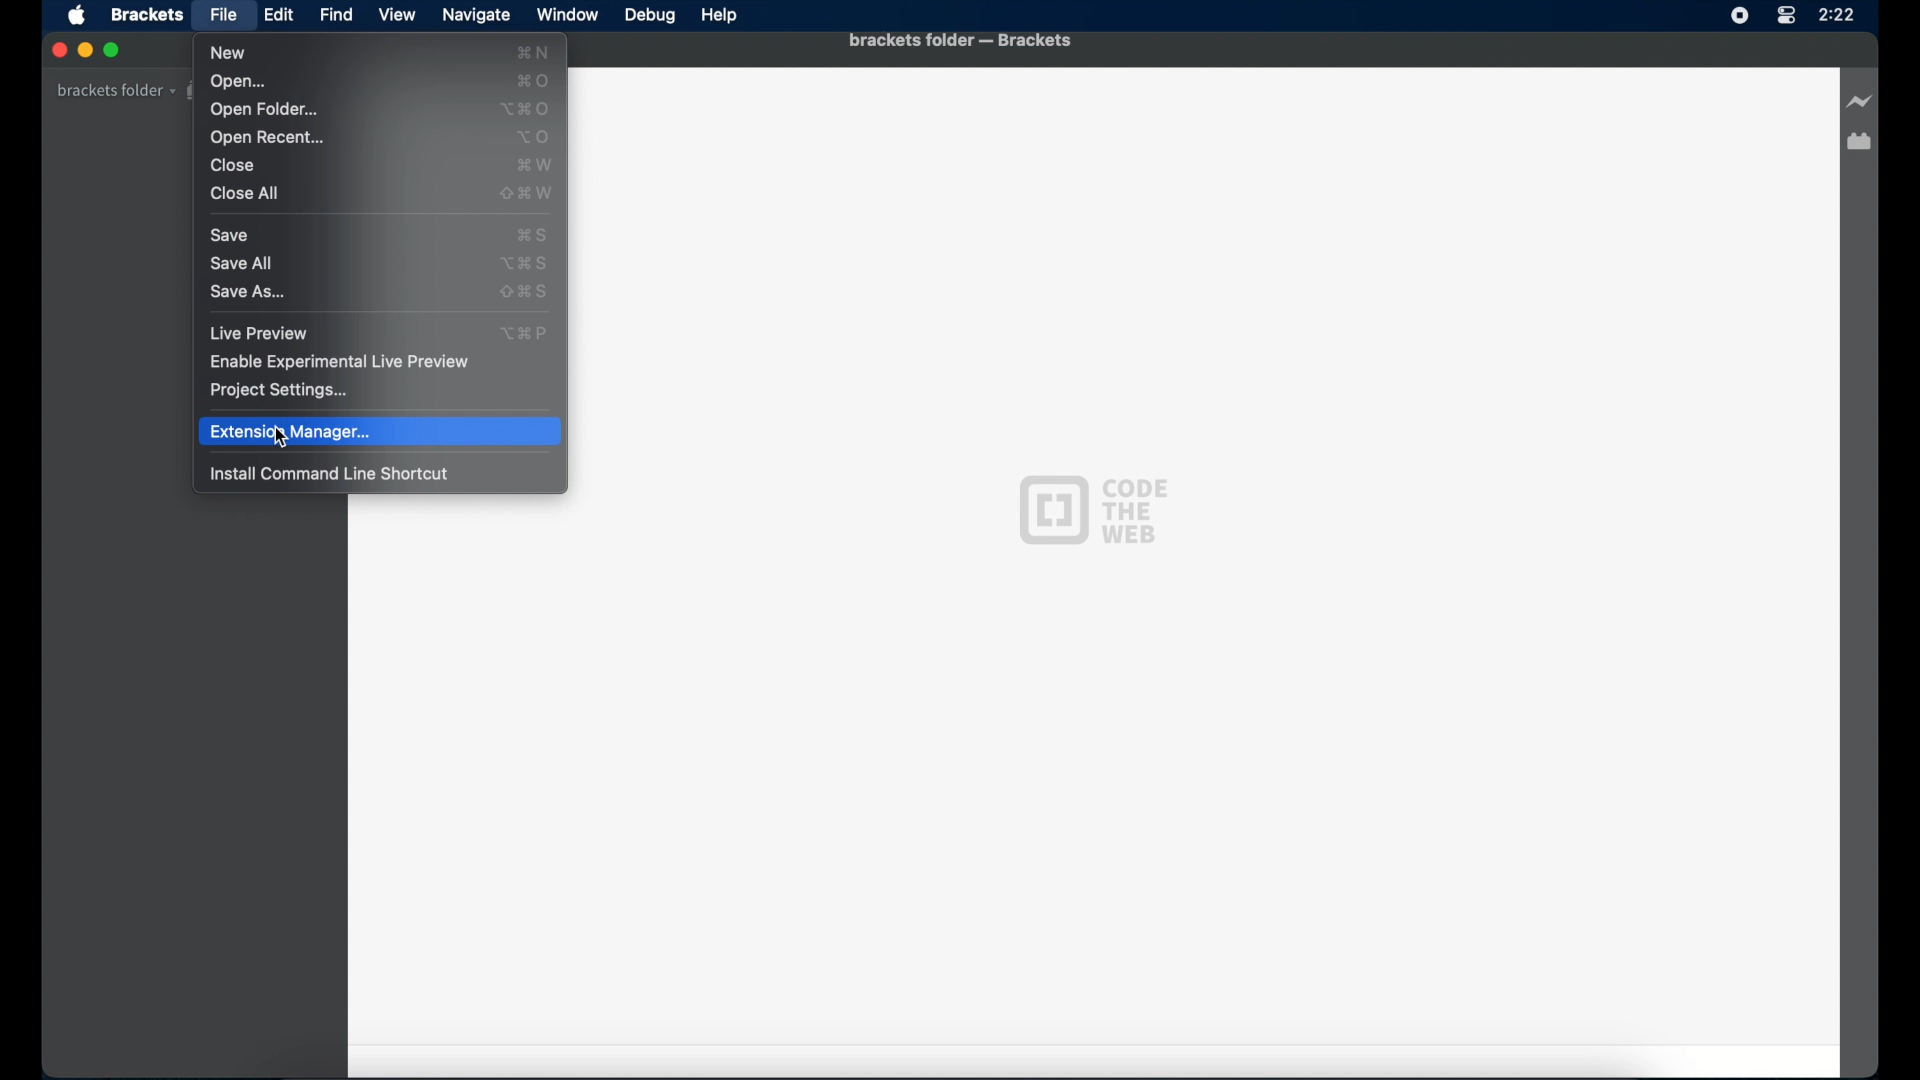  What do you see at coordinates (1092, 510) in the screenshot?
I see `code the web` at bounding box center [1092, 510].